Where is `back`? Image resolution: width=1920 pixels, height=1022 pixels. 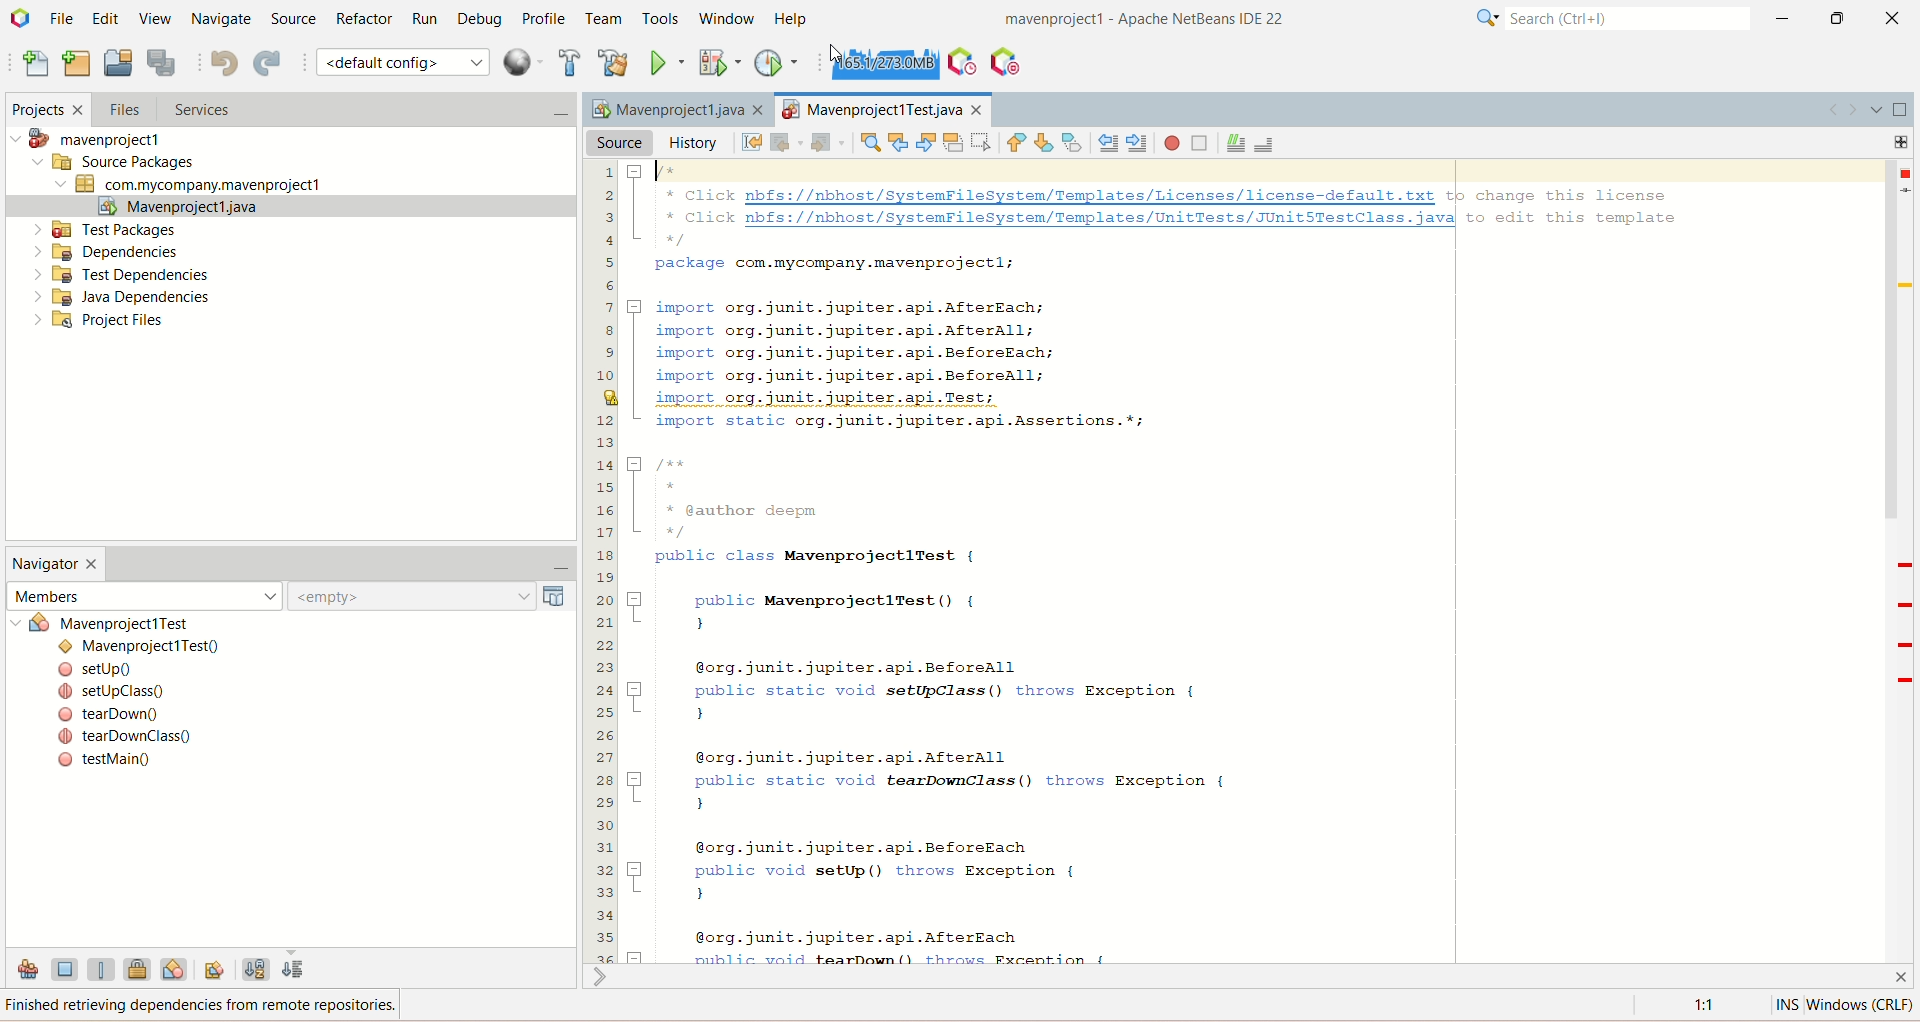 back is located at coordinates (784, 144).